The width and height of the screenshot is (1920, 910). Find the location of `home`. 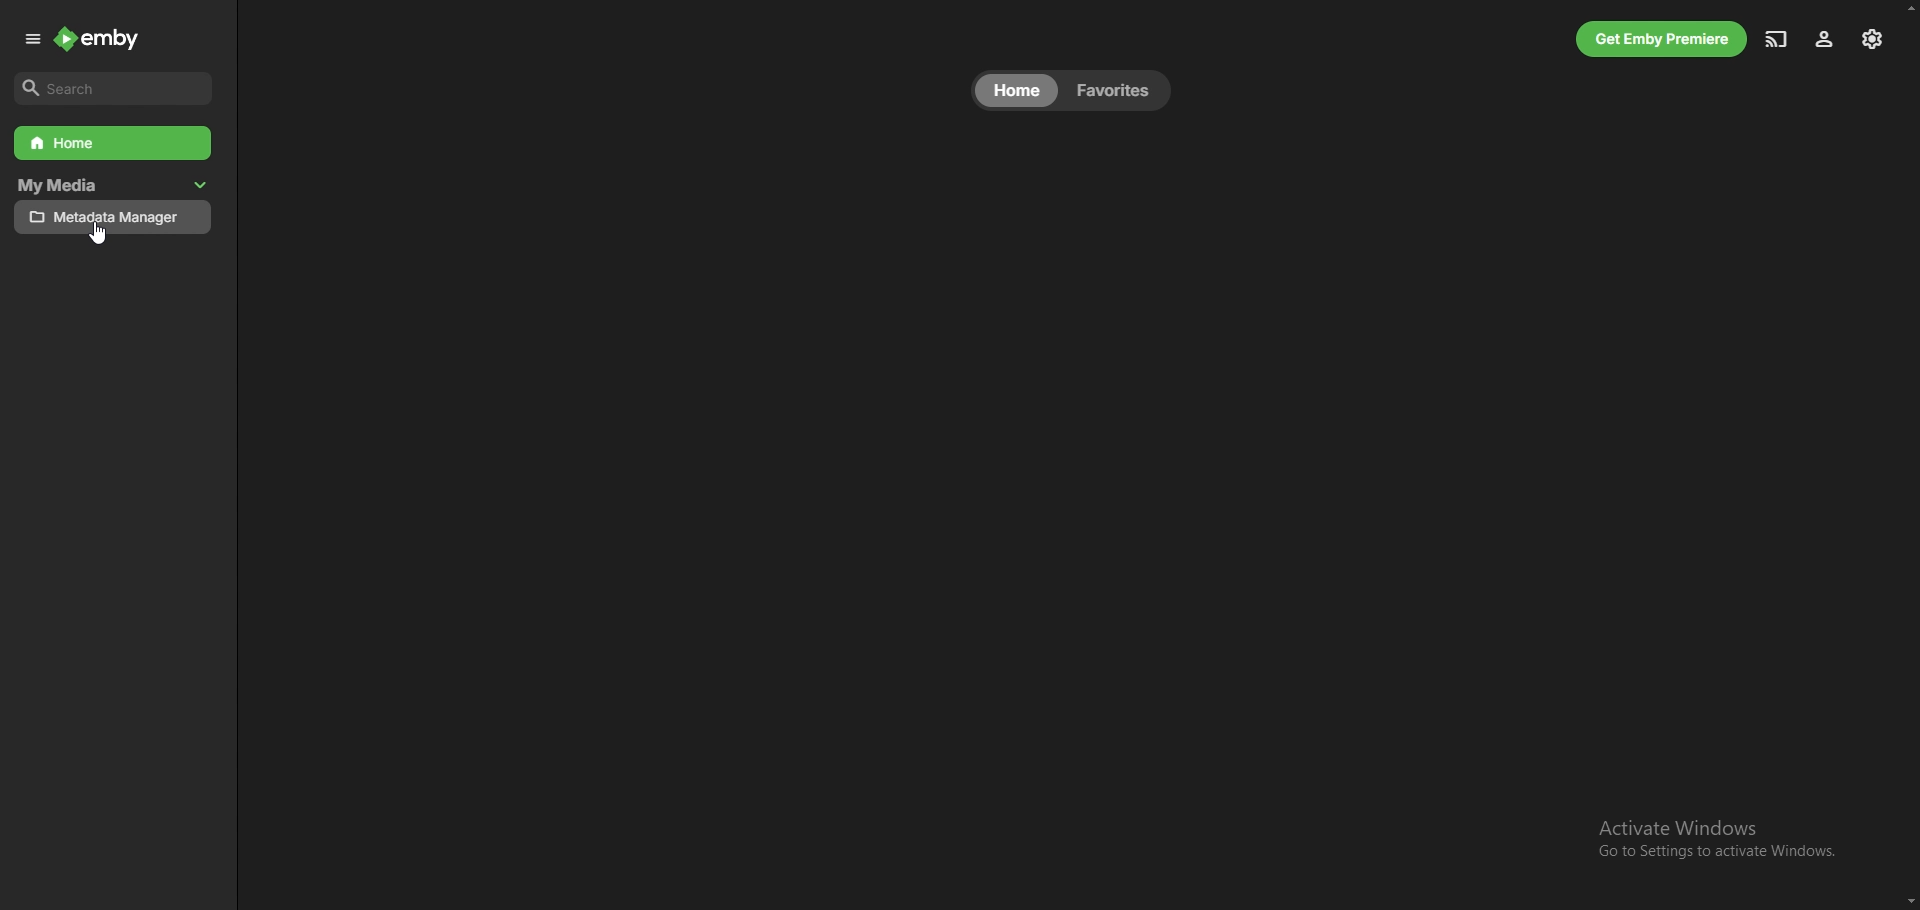

home is located at coordinates (1017, 90).